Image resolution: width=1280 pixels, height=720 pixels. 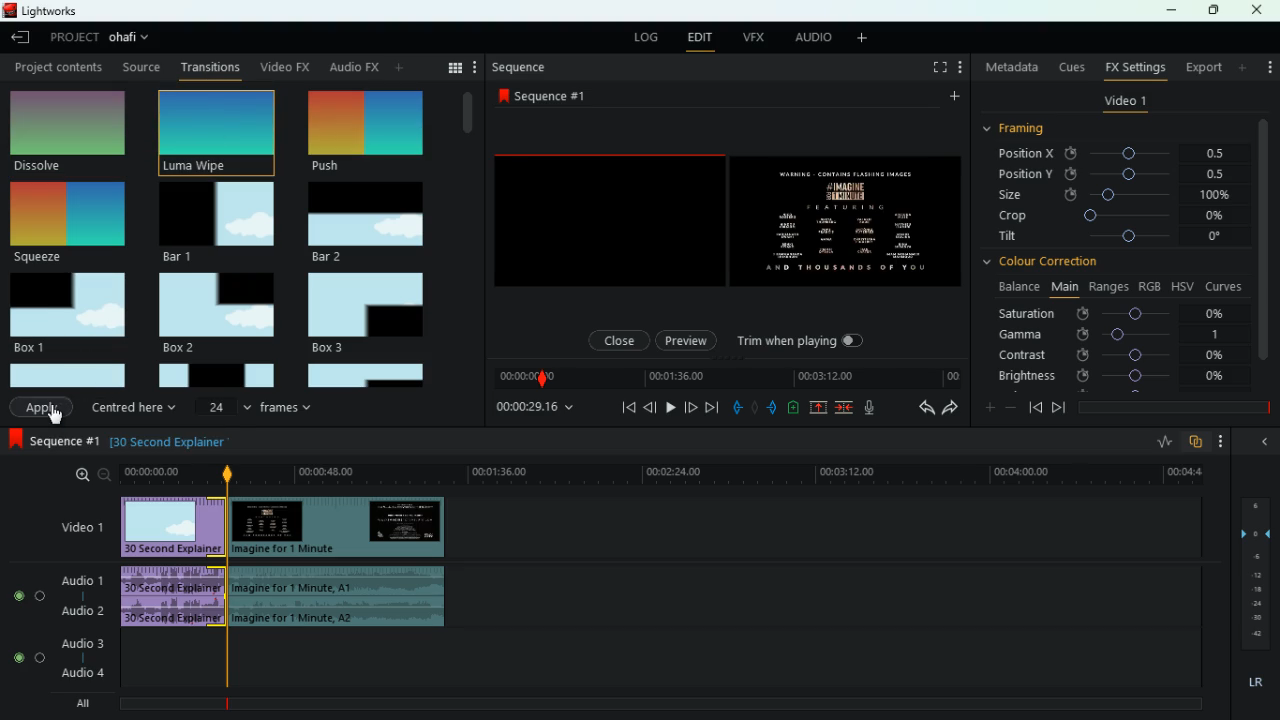 I want to click on push, so click(x=774, y=409).